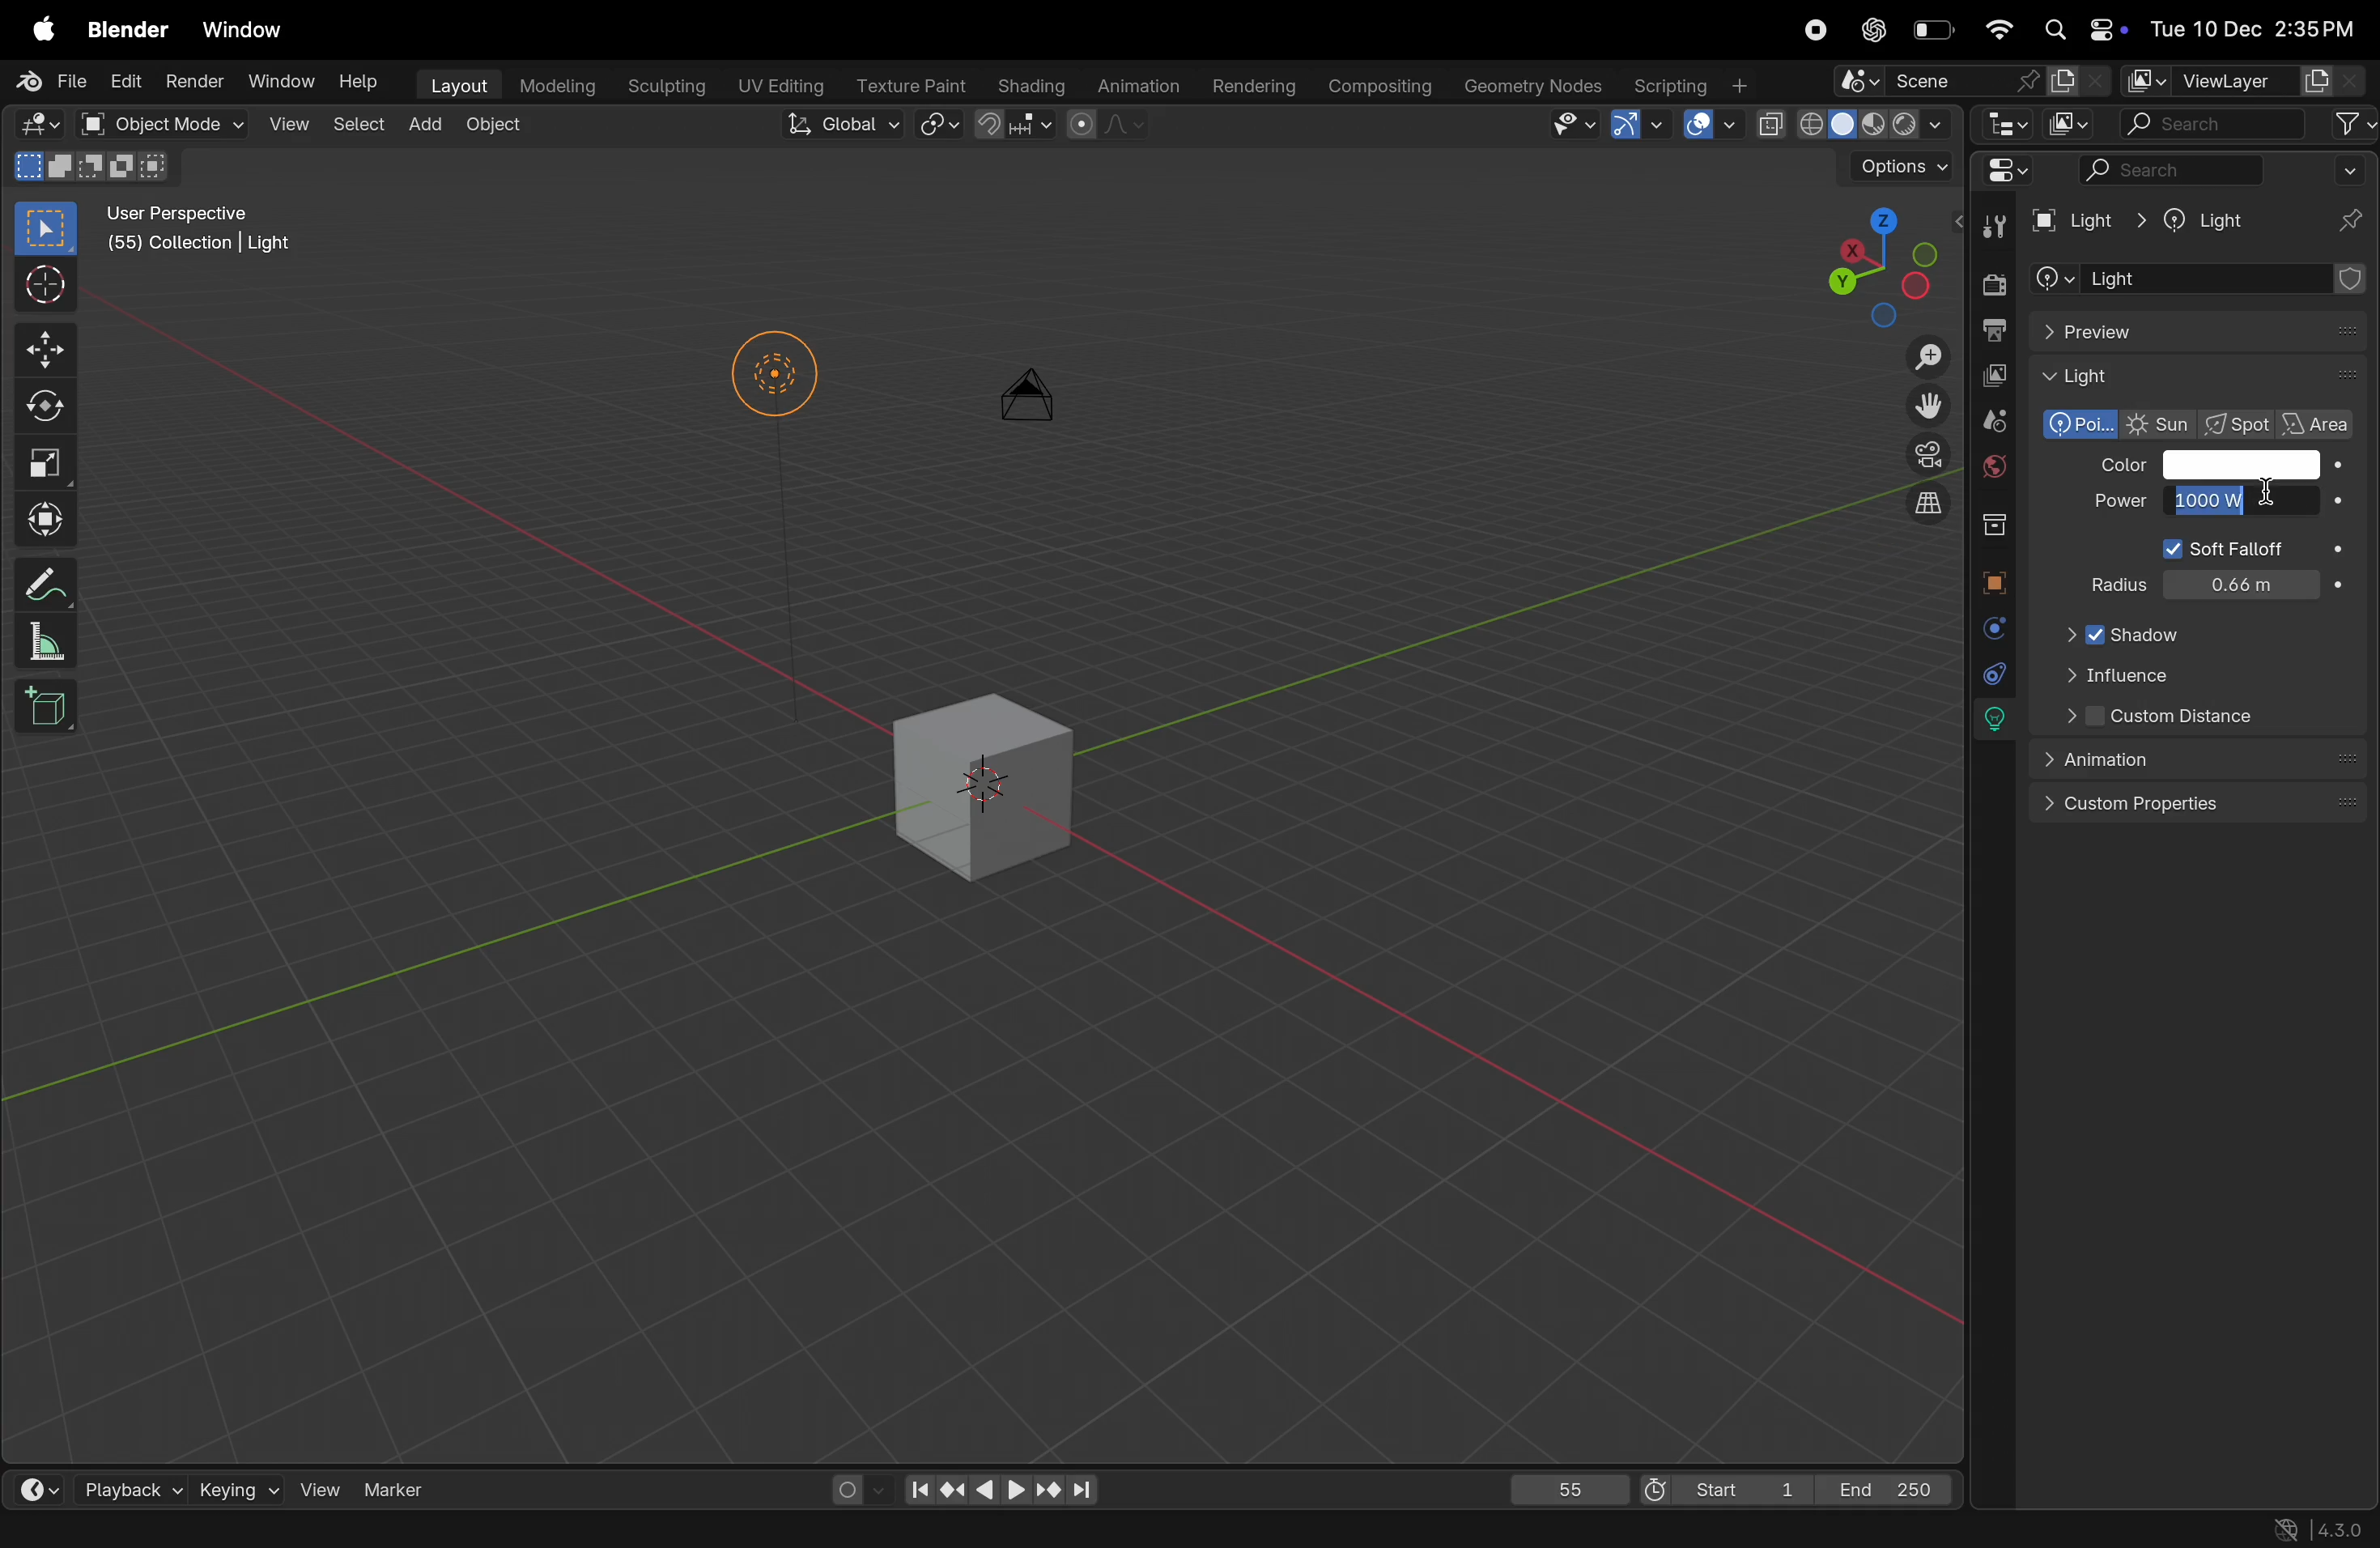  What do you see at coordinates (2206, 220) in the screenshot?
I see `Light` at bounding box center [2206, 220].